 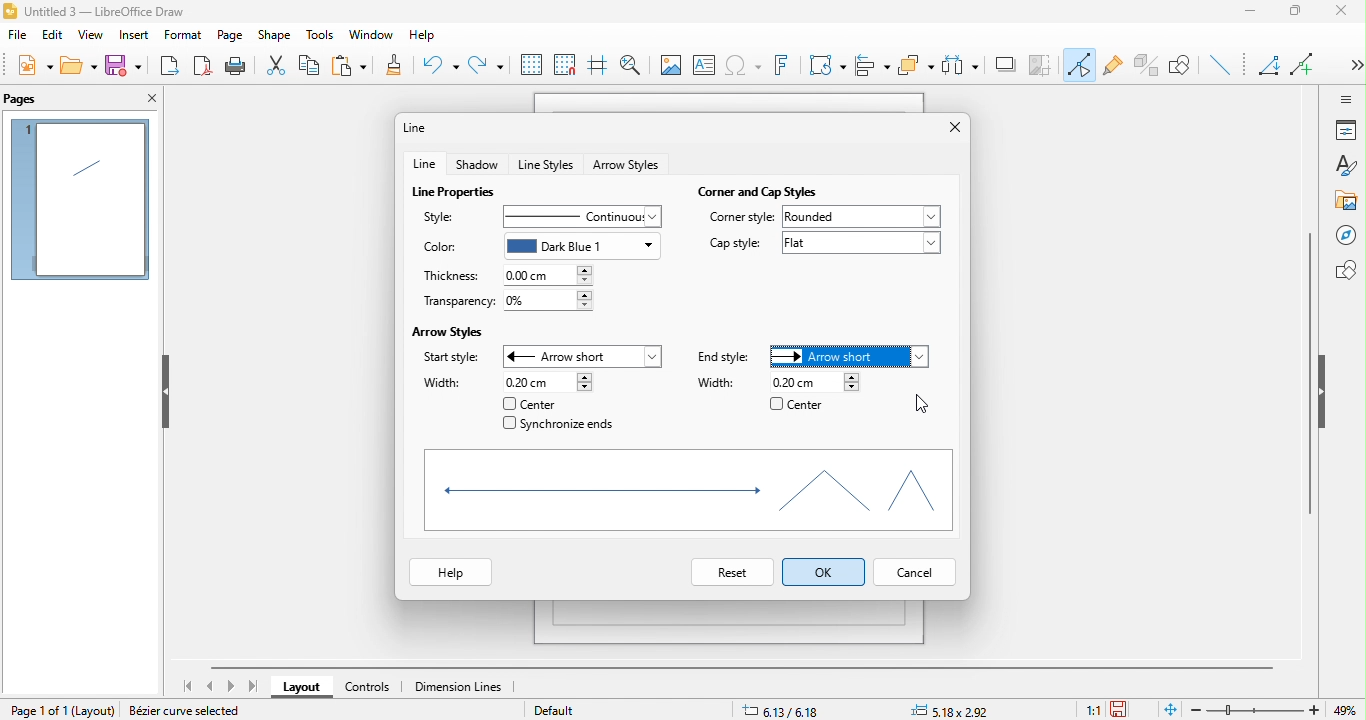 What do you see at coordinates (1302, 14) in the screenshot?
I see `maximize` at bounding box center [1302, 14].